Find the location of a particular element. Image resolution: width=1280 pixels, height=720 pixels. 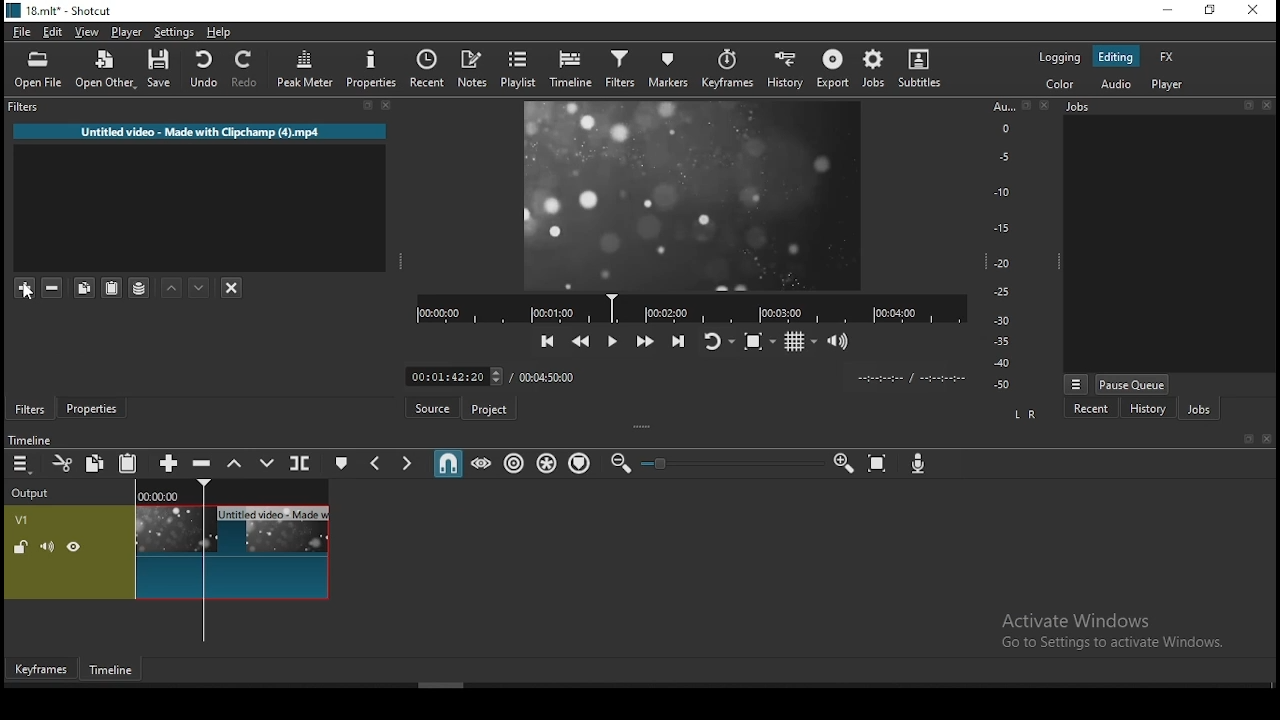

player is located at coordinates (127, 32).